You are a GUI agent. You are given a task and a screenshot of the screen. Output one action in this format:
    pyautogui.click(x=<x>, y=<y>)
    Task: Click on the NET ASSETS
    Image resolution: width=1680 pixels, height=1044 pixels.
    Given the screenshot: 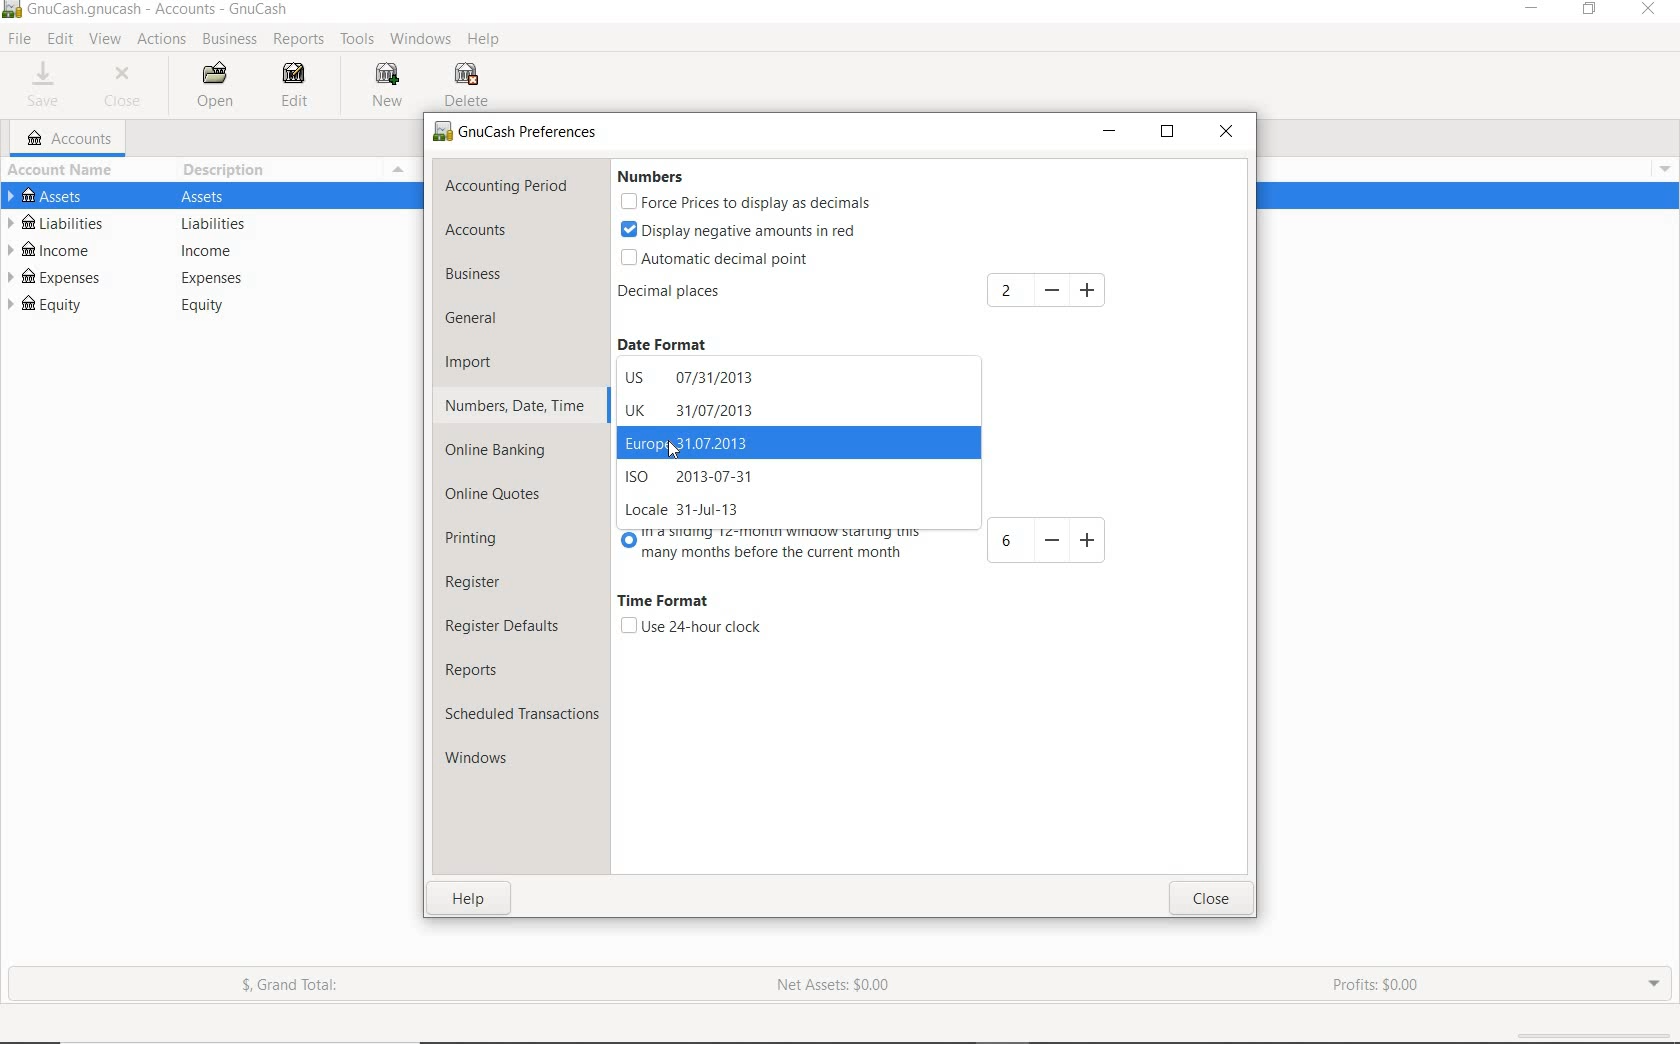 What is the action you would take?
    pyautogui.click(x=833, y=991)
    